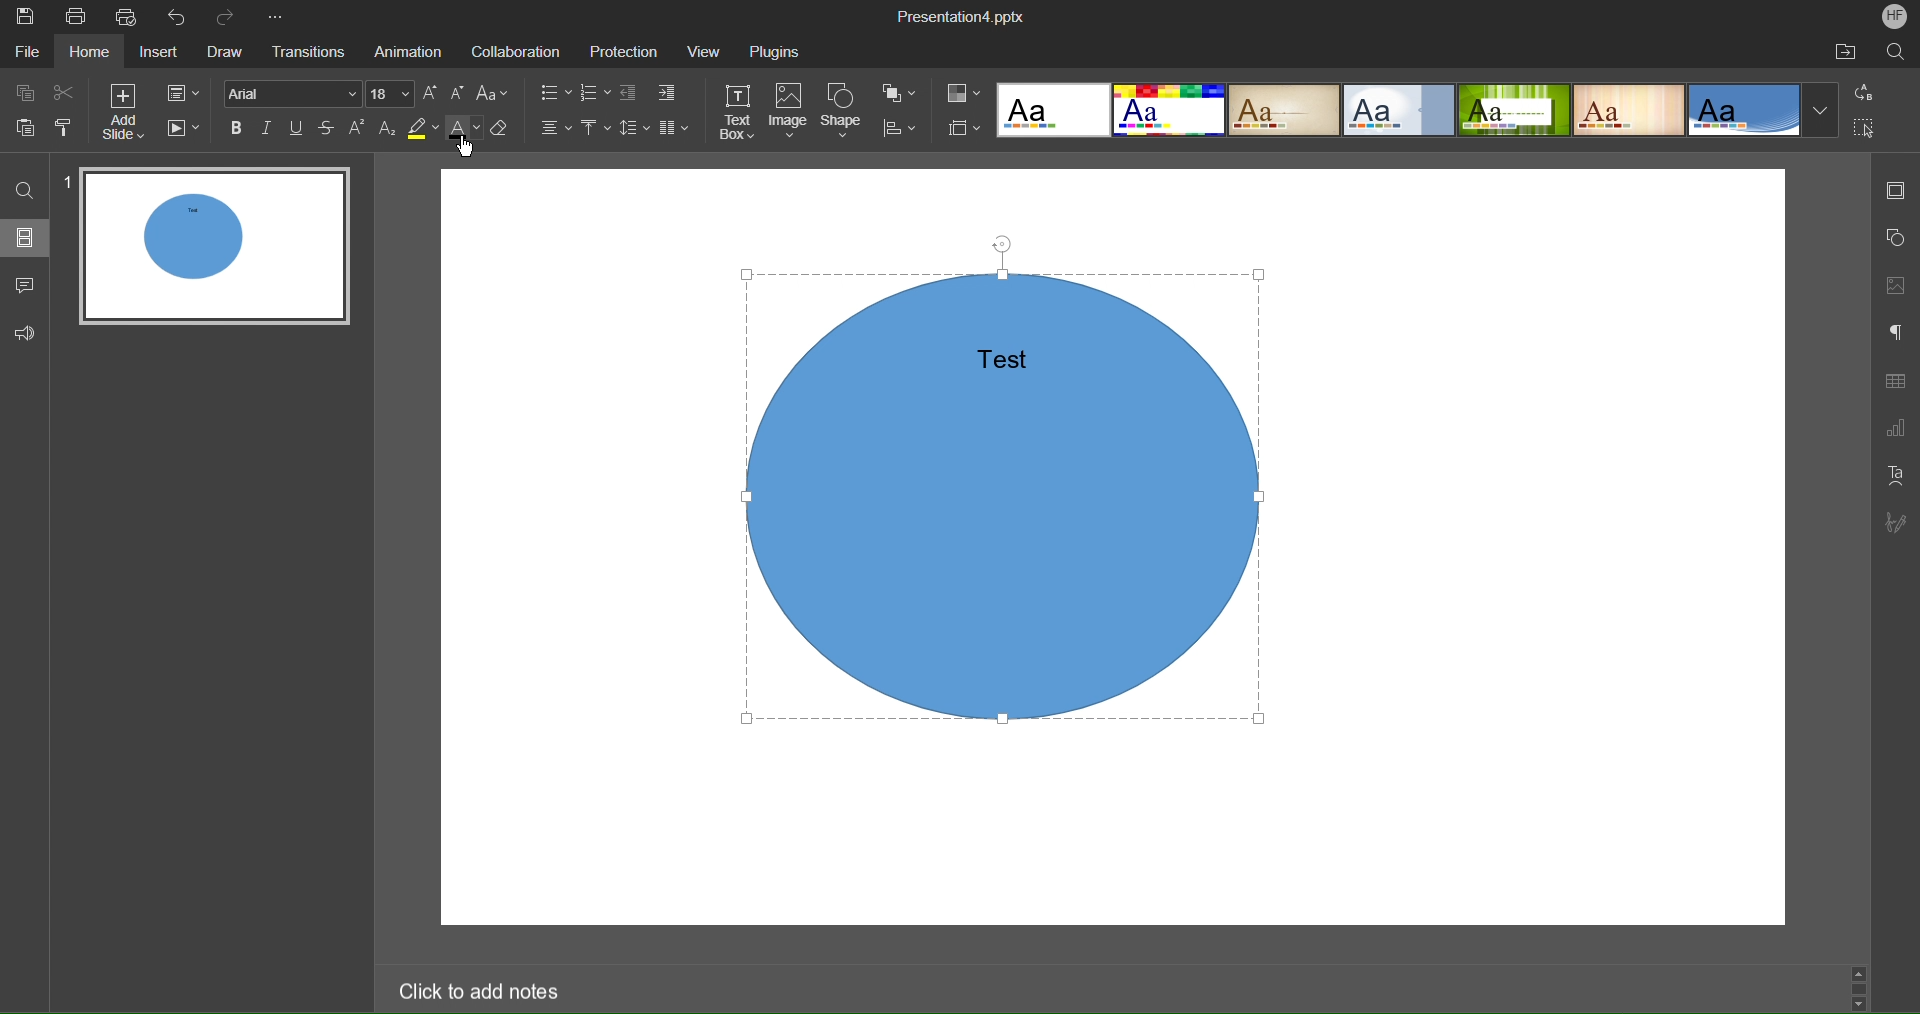  Describe the element at coordinates (125, 115) in the screenshot. I see `Add Slide` at that location.